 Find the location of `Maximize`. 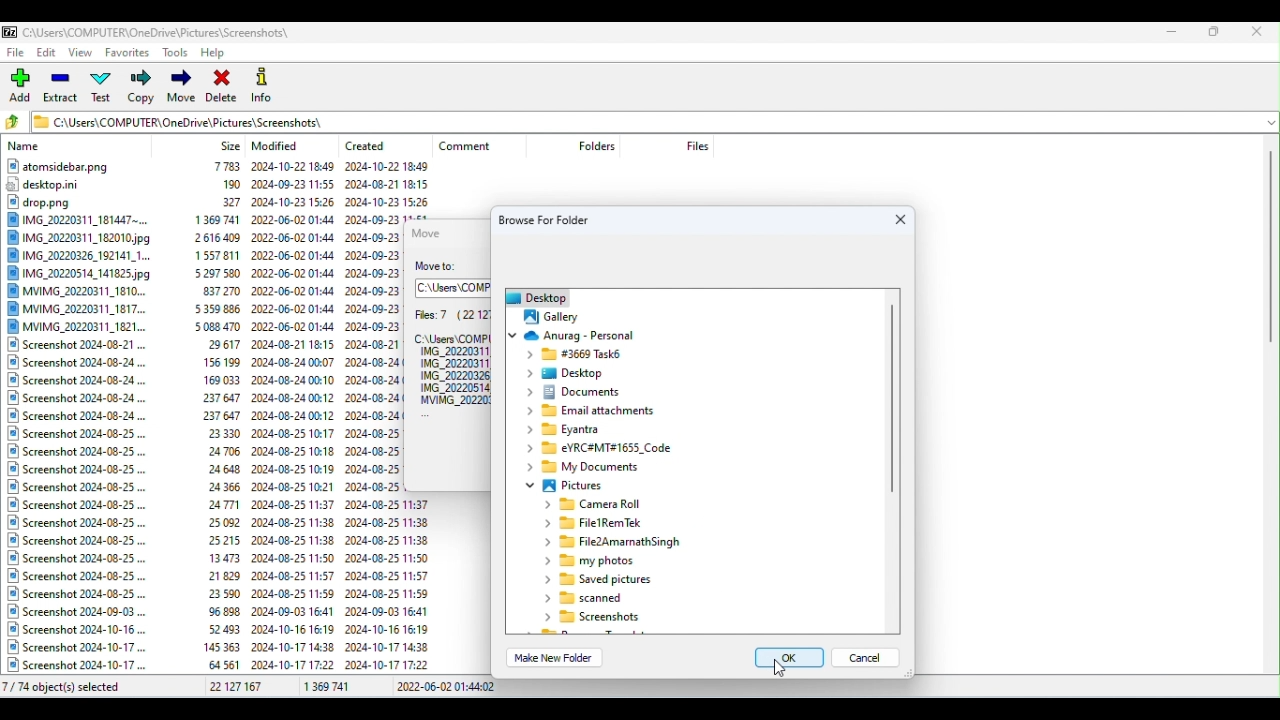

Maximize is located at coordinates (1214, 31).